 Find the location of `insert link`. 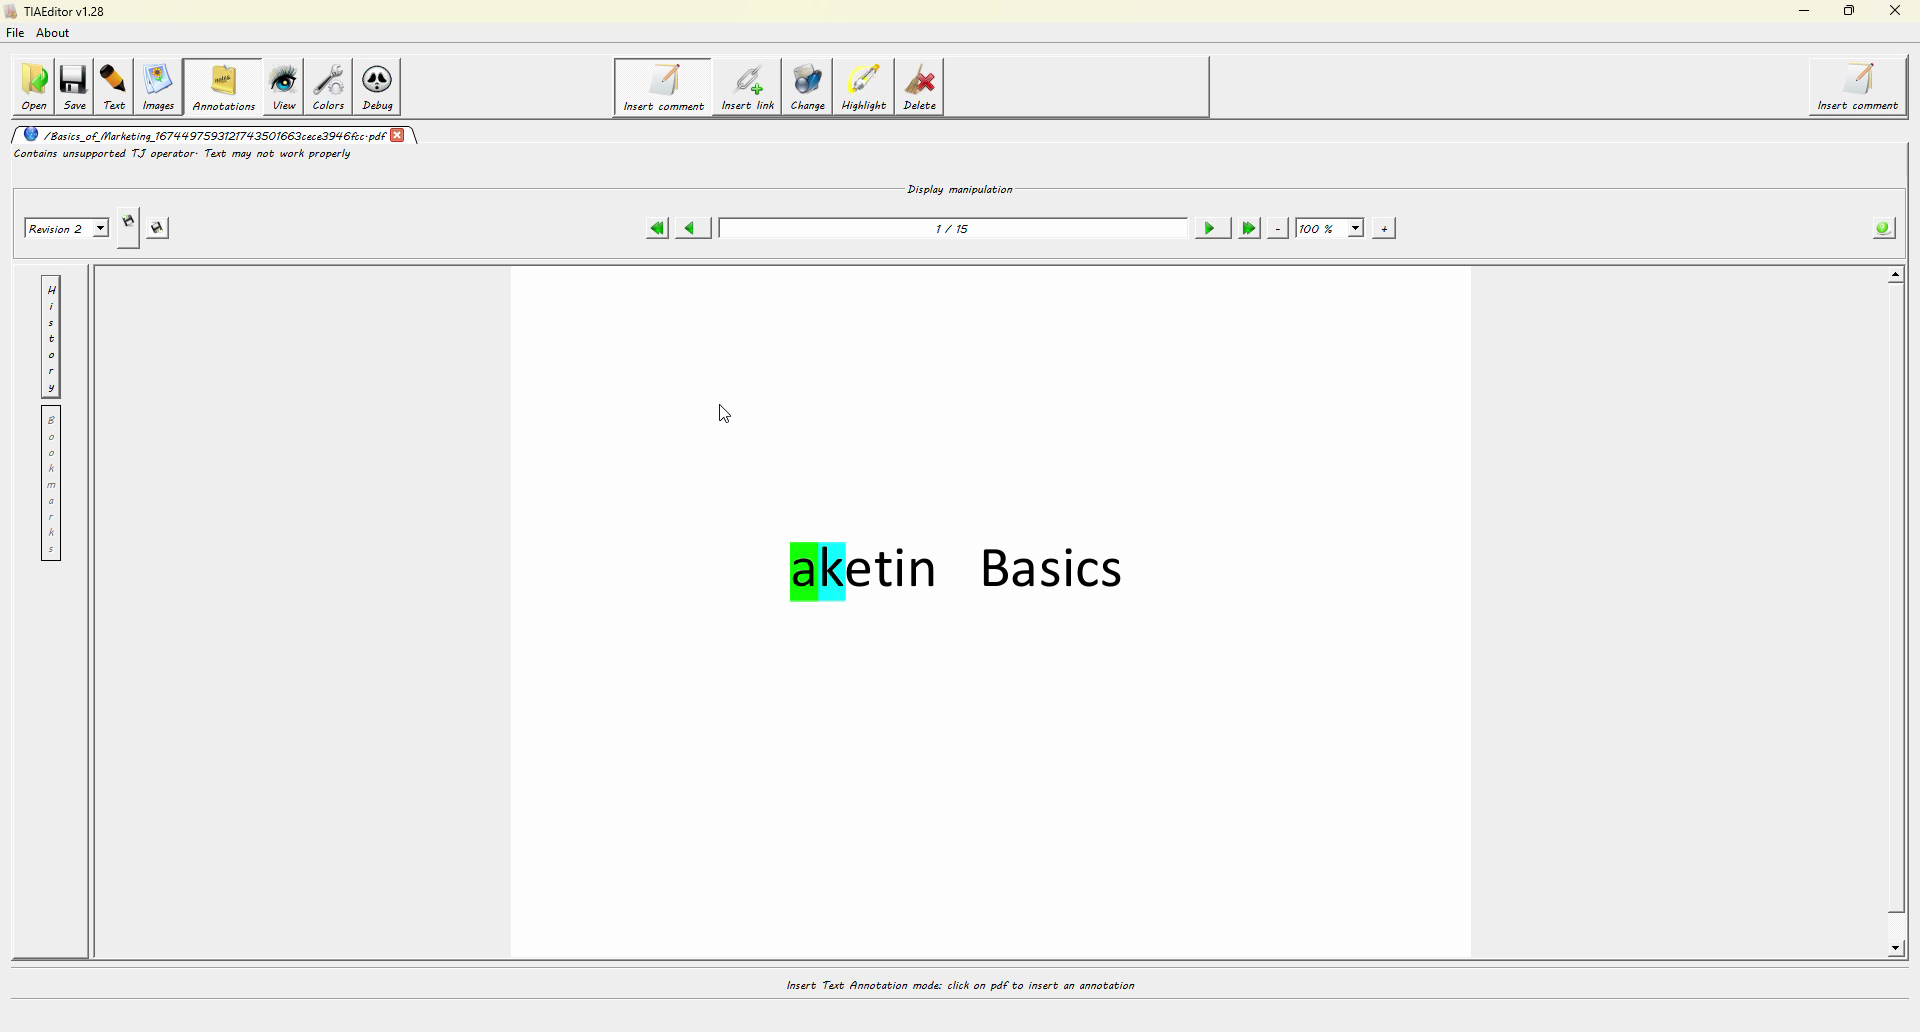

insert link is located at coordinates (747, 90).